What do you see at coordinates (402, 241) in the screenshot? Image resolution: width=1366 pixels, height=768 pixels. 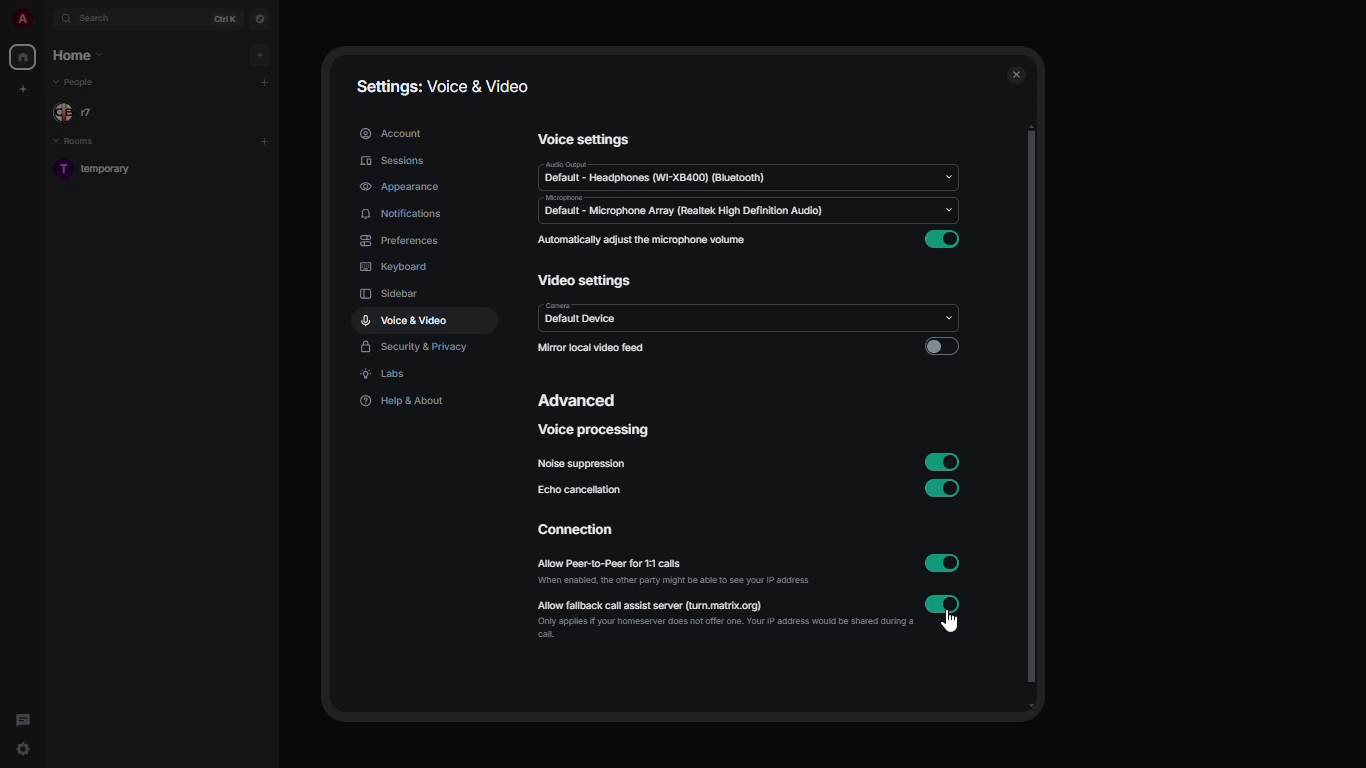 I see `preferences` at bounding box center [402, 241].